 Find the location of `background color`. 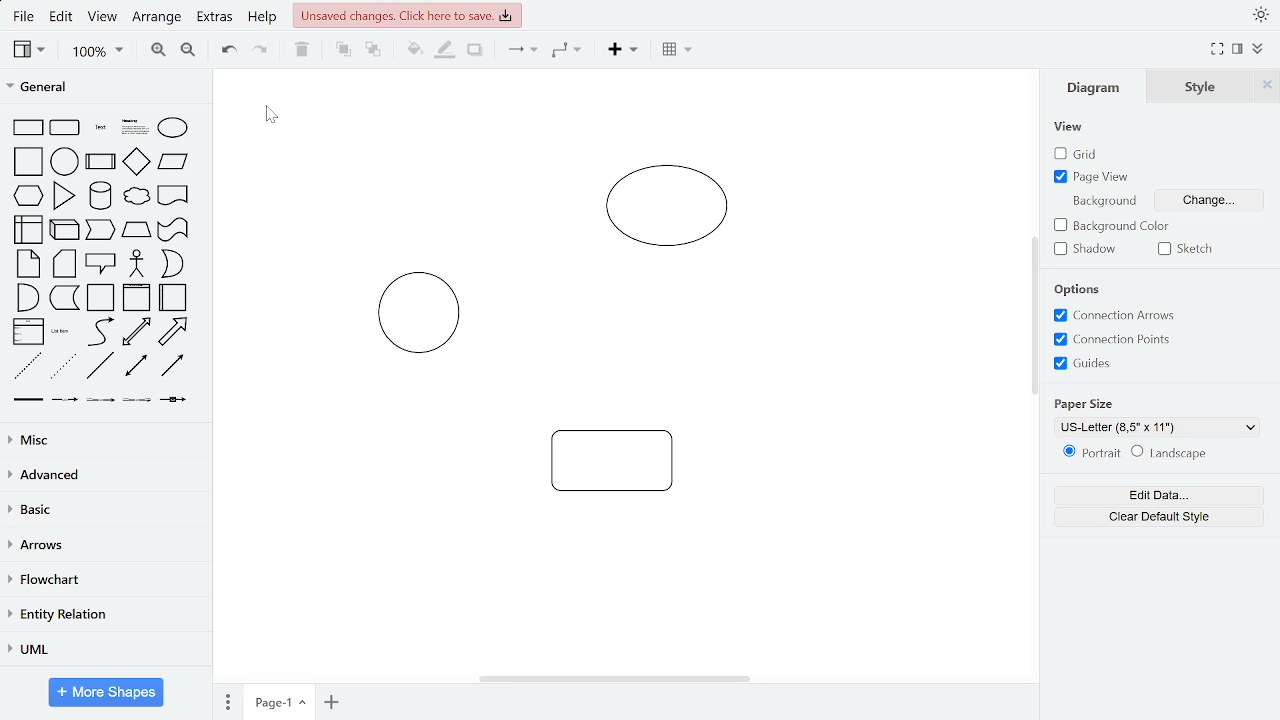

background color is located at coordinates (1113, 226).